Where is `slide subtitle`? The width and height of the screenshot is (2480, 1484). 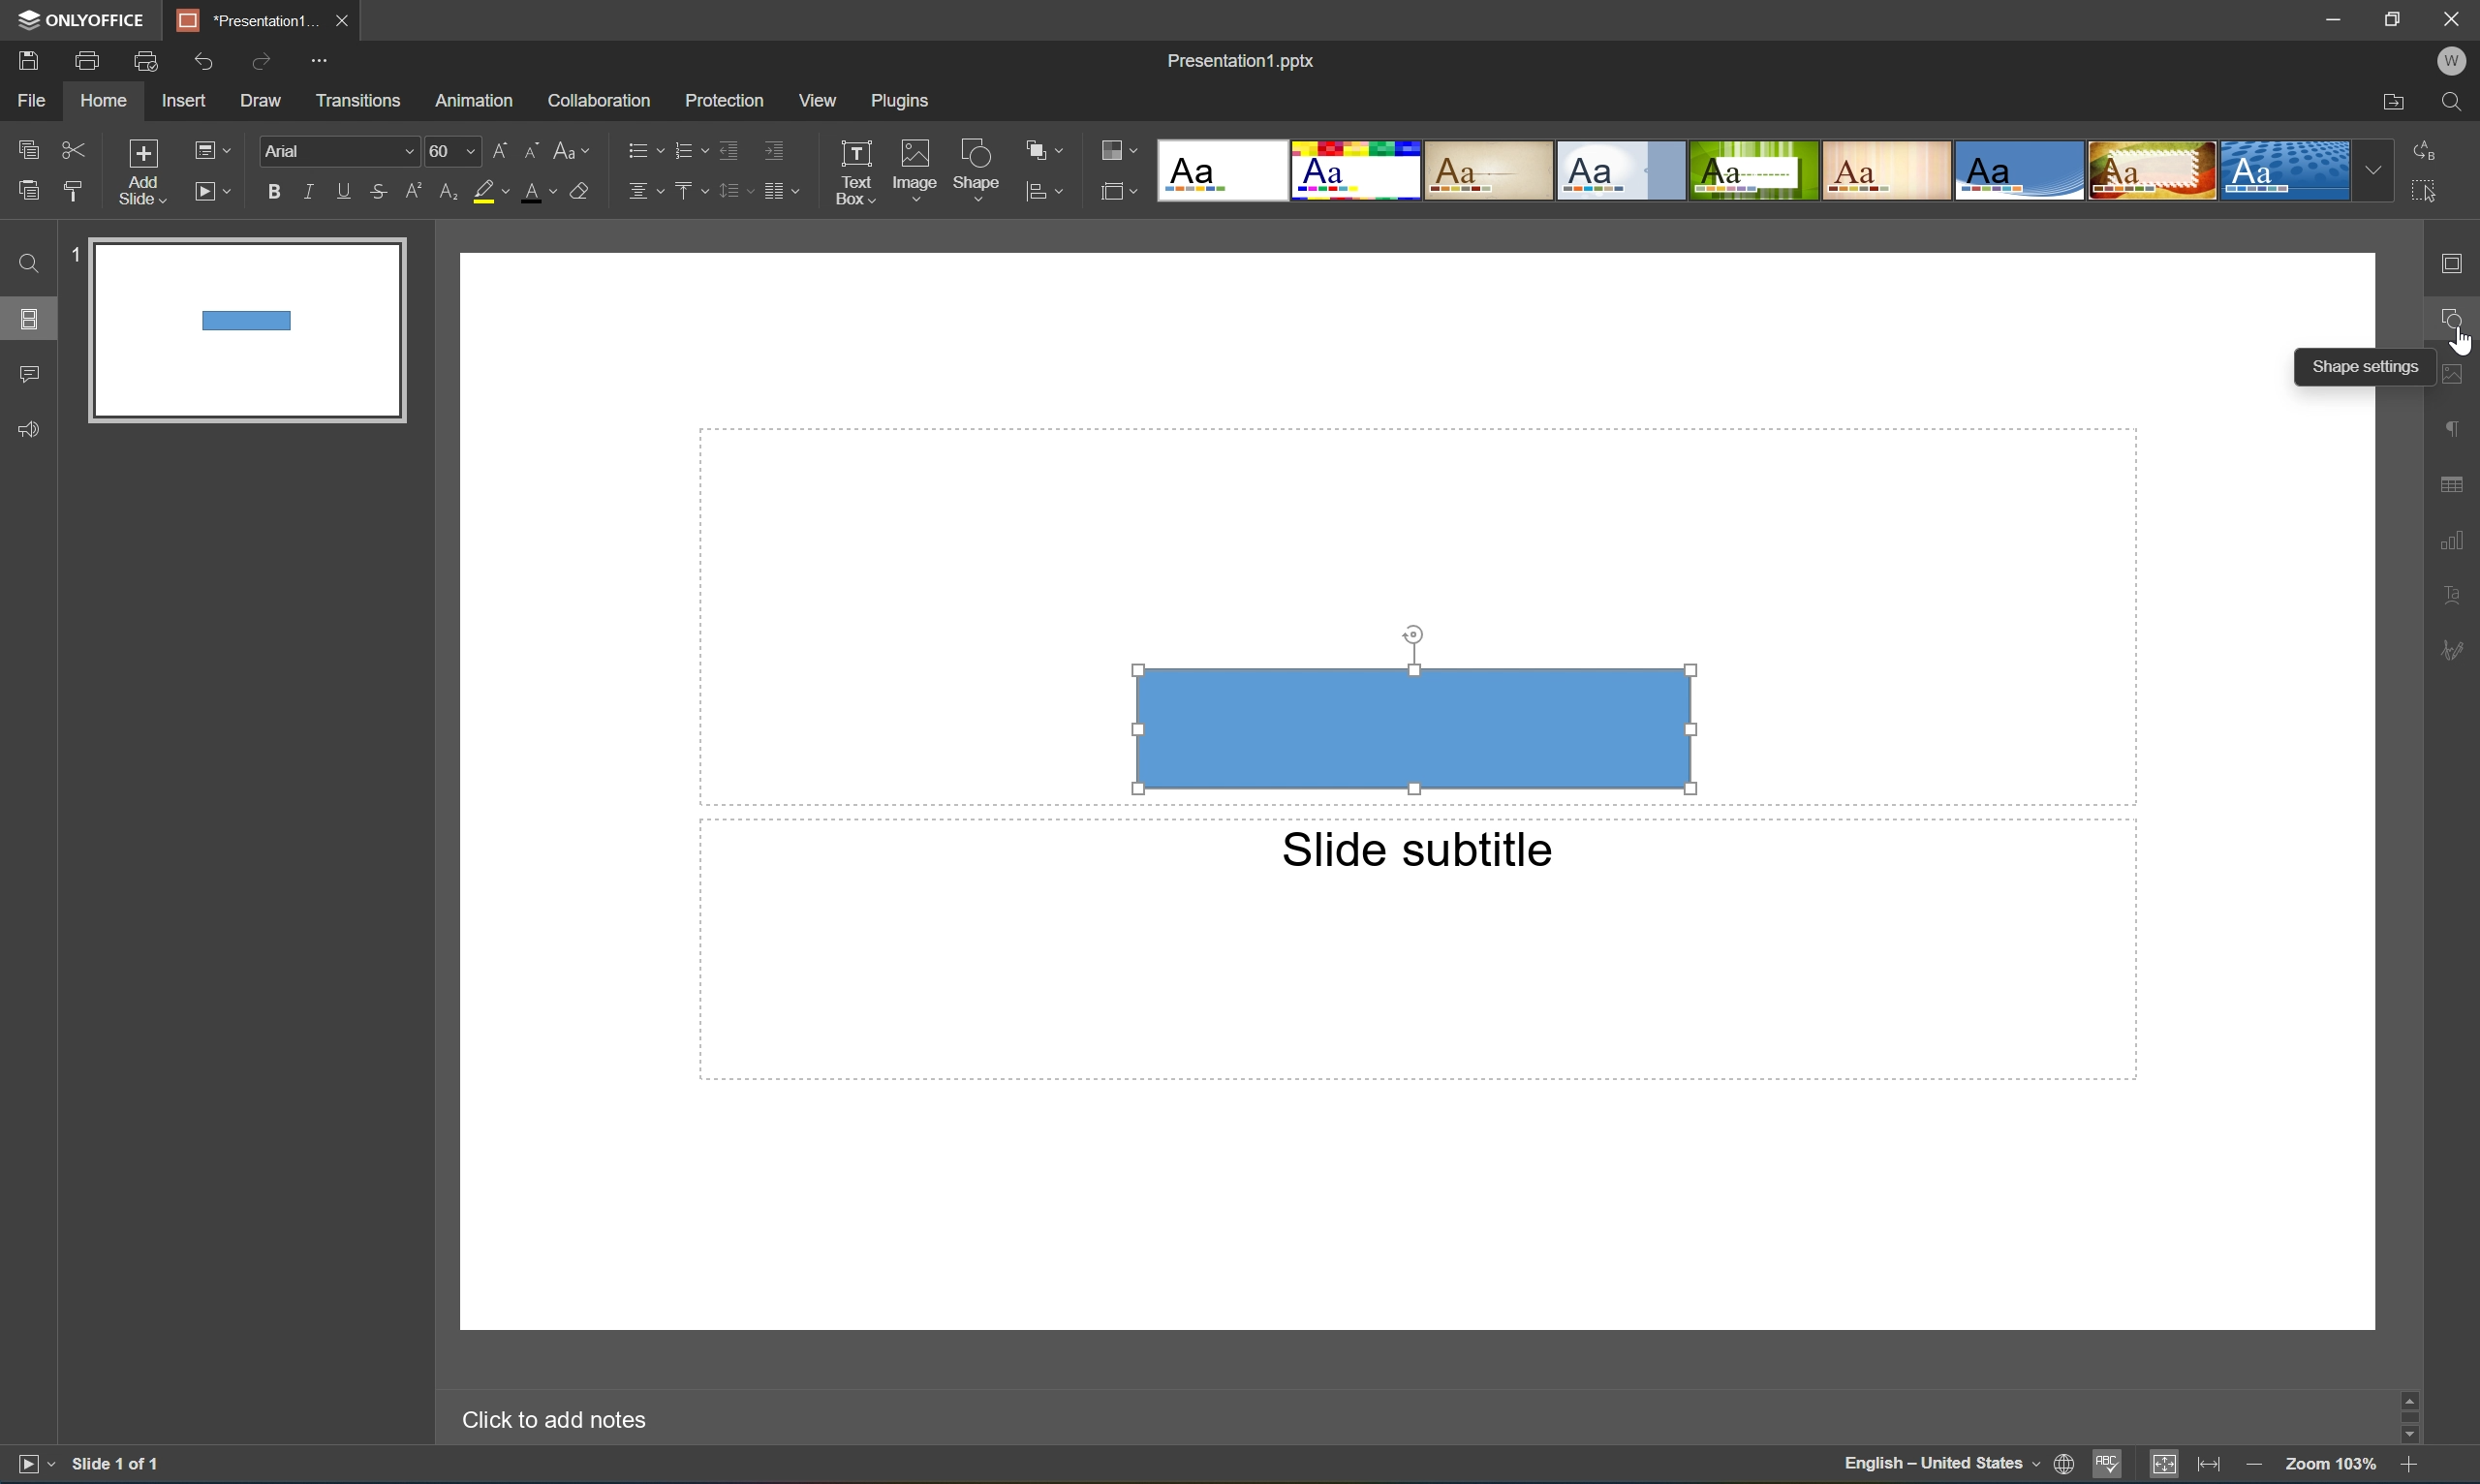 slide subtitle is located at coordinates (1406, 849).